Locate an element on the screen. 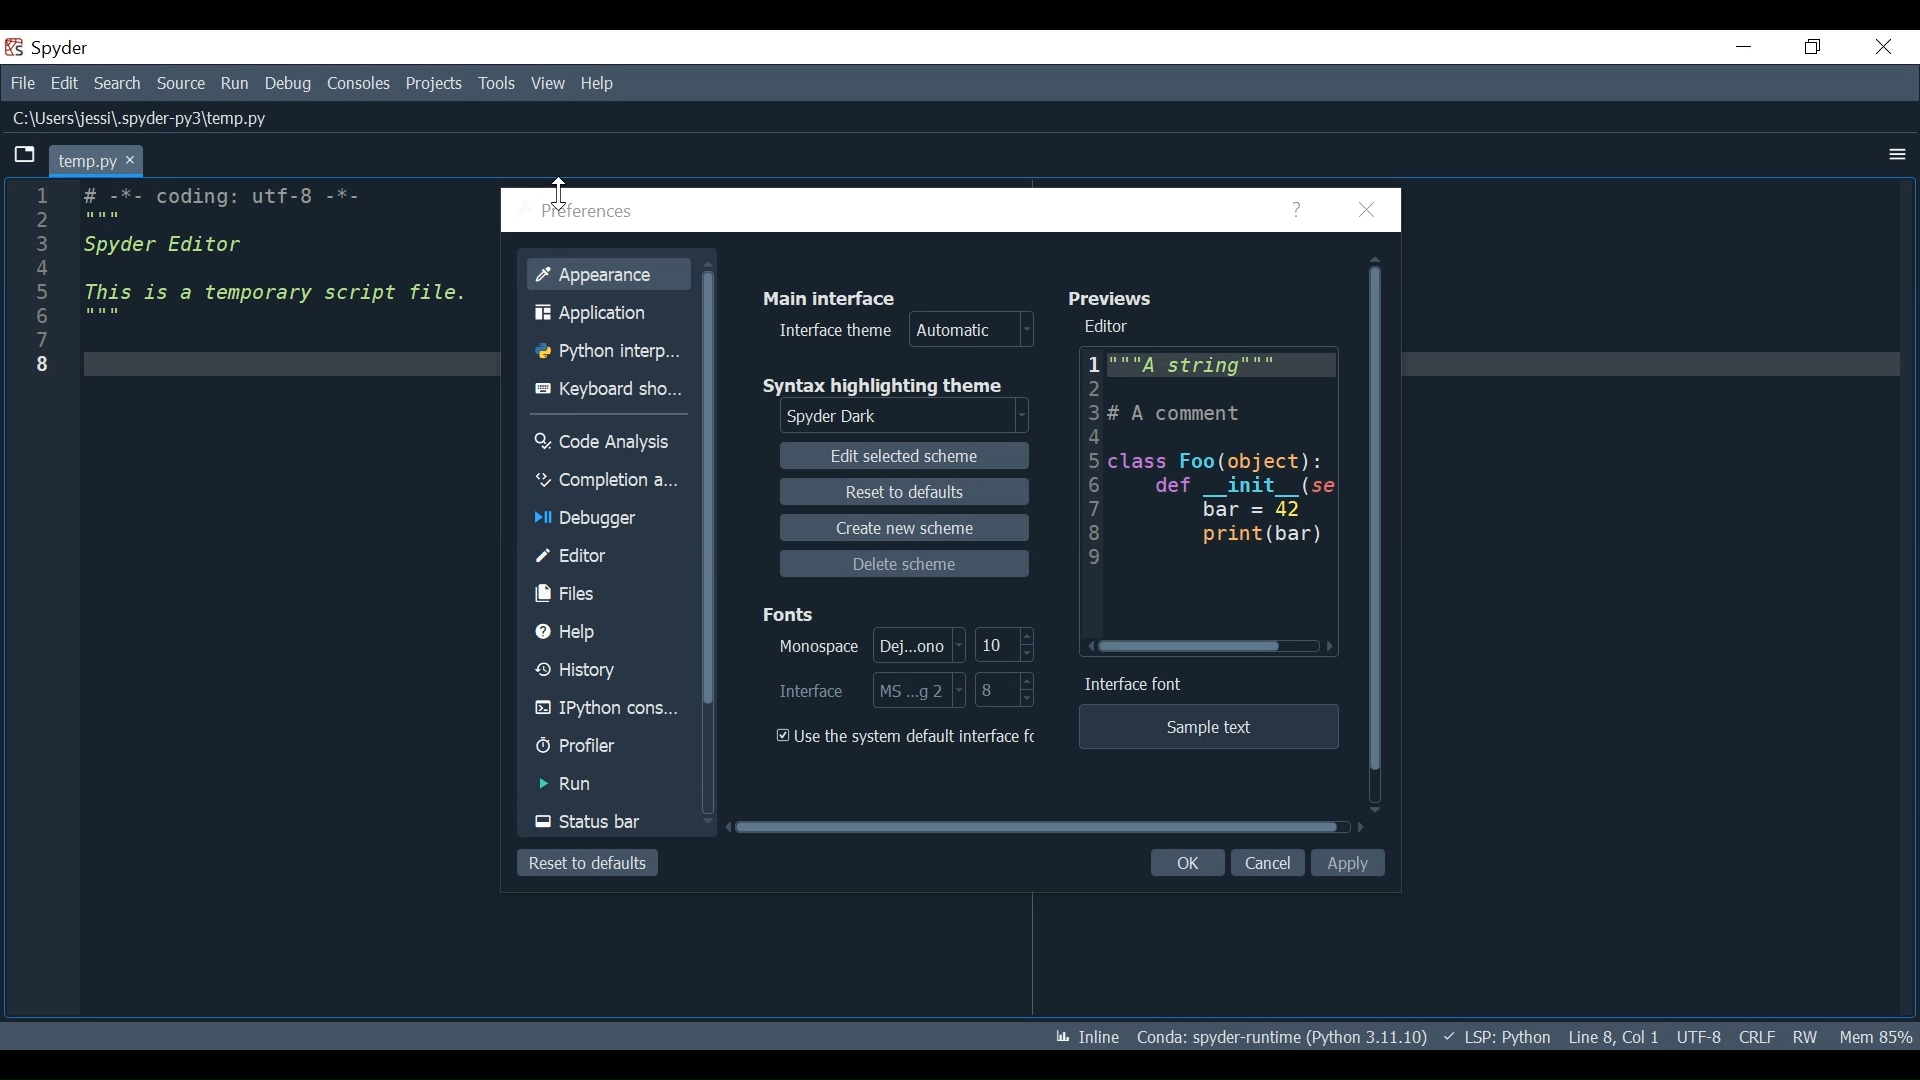  History is located at coordinates (608, 670).